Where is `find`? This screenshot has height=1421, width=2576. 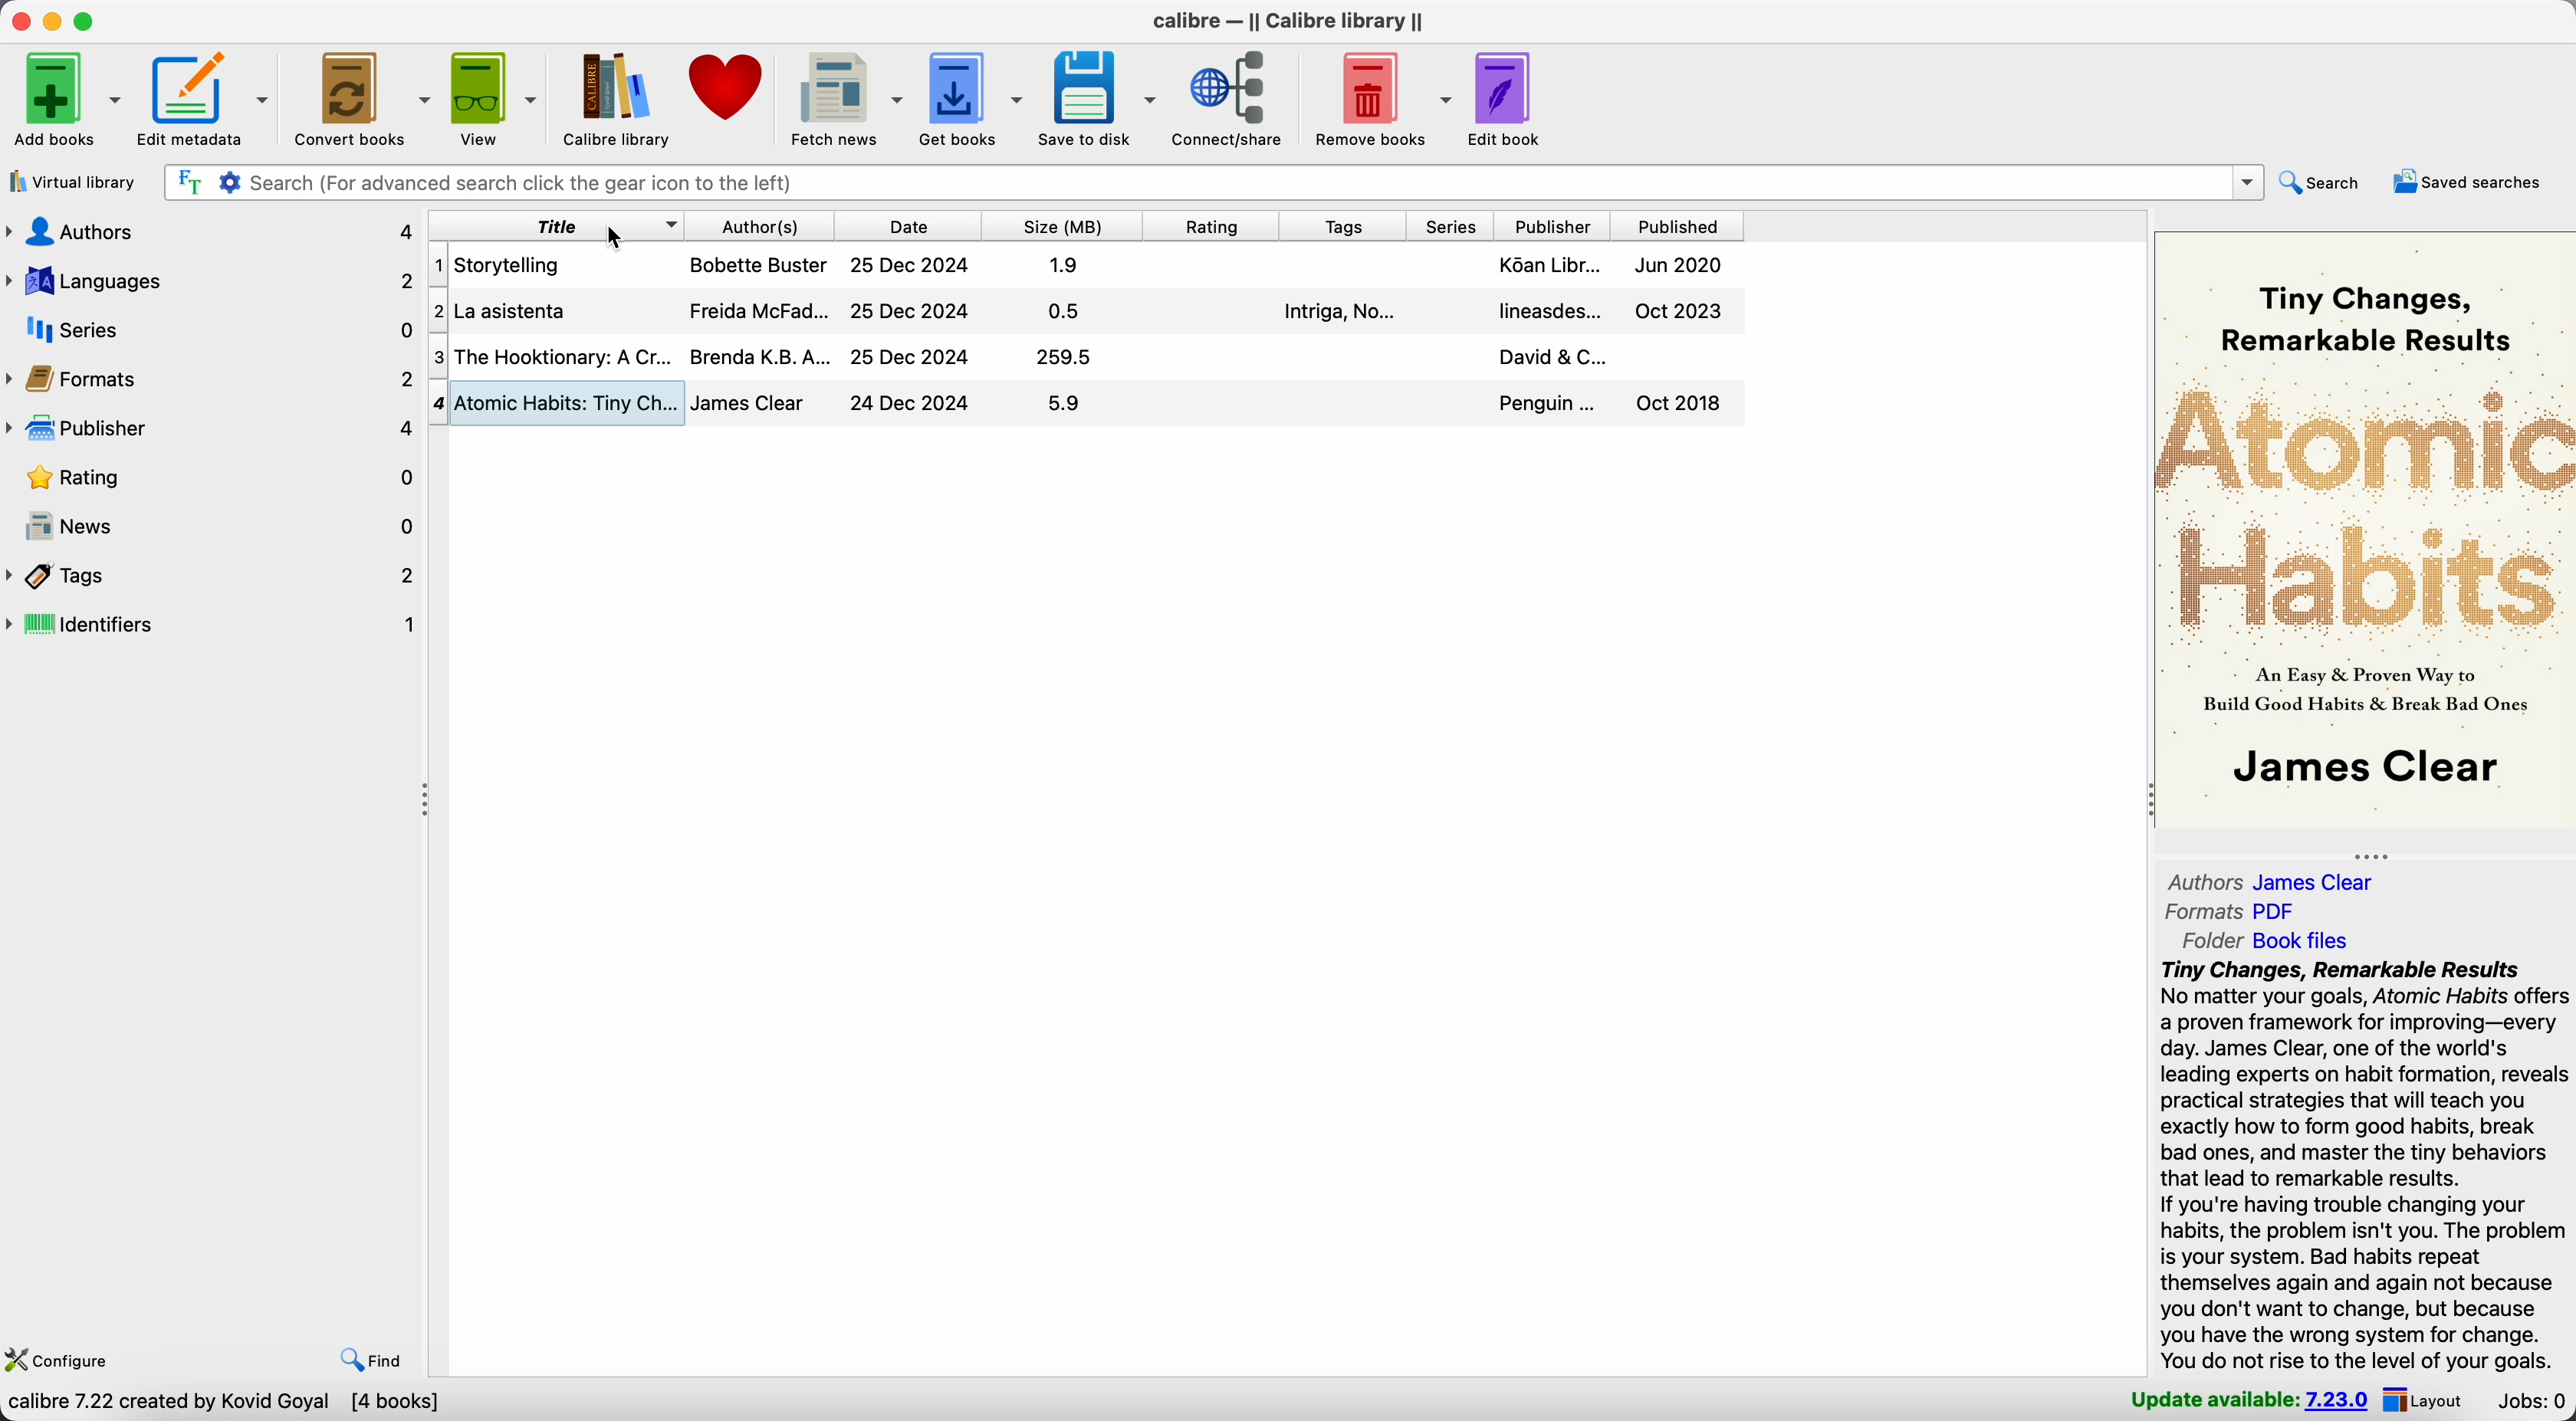
find is located at coordinates (372, 1357).